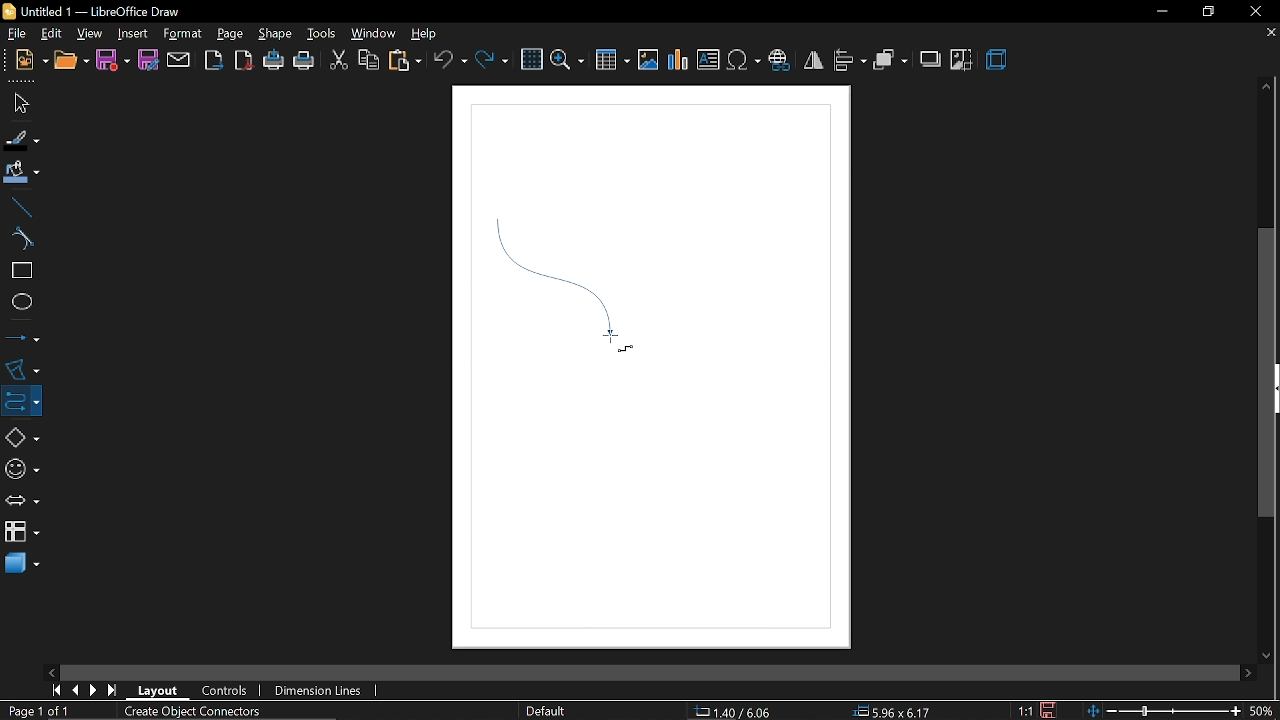 This screenshot has height=720, width=1280. I want to click on Create Object Connectors, so click(188, 712).